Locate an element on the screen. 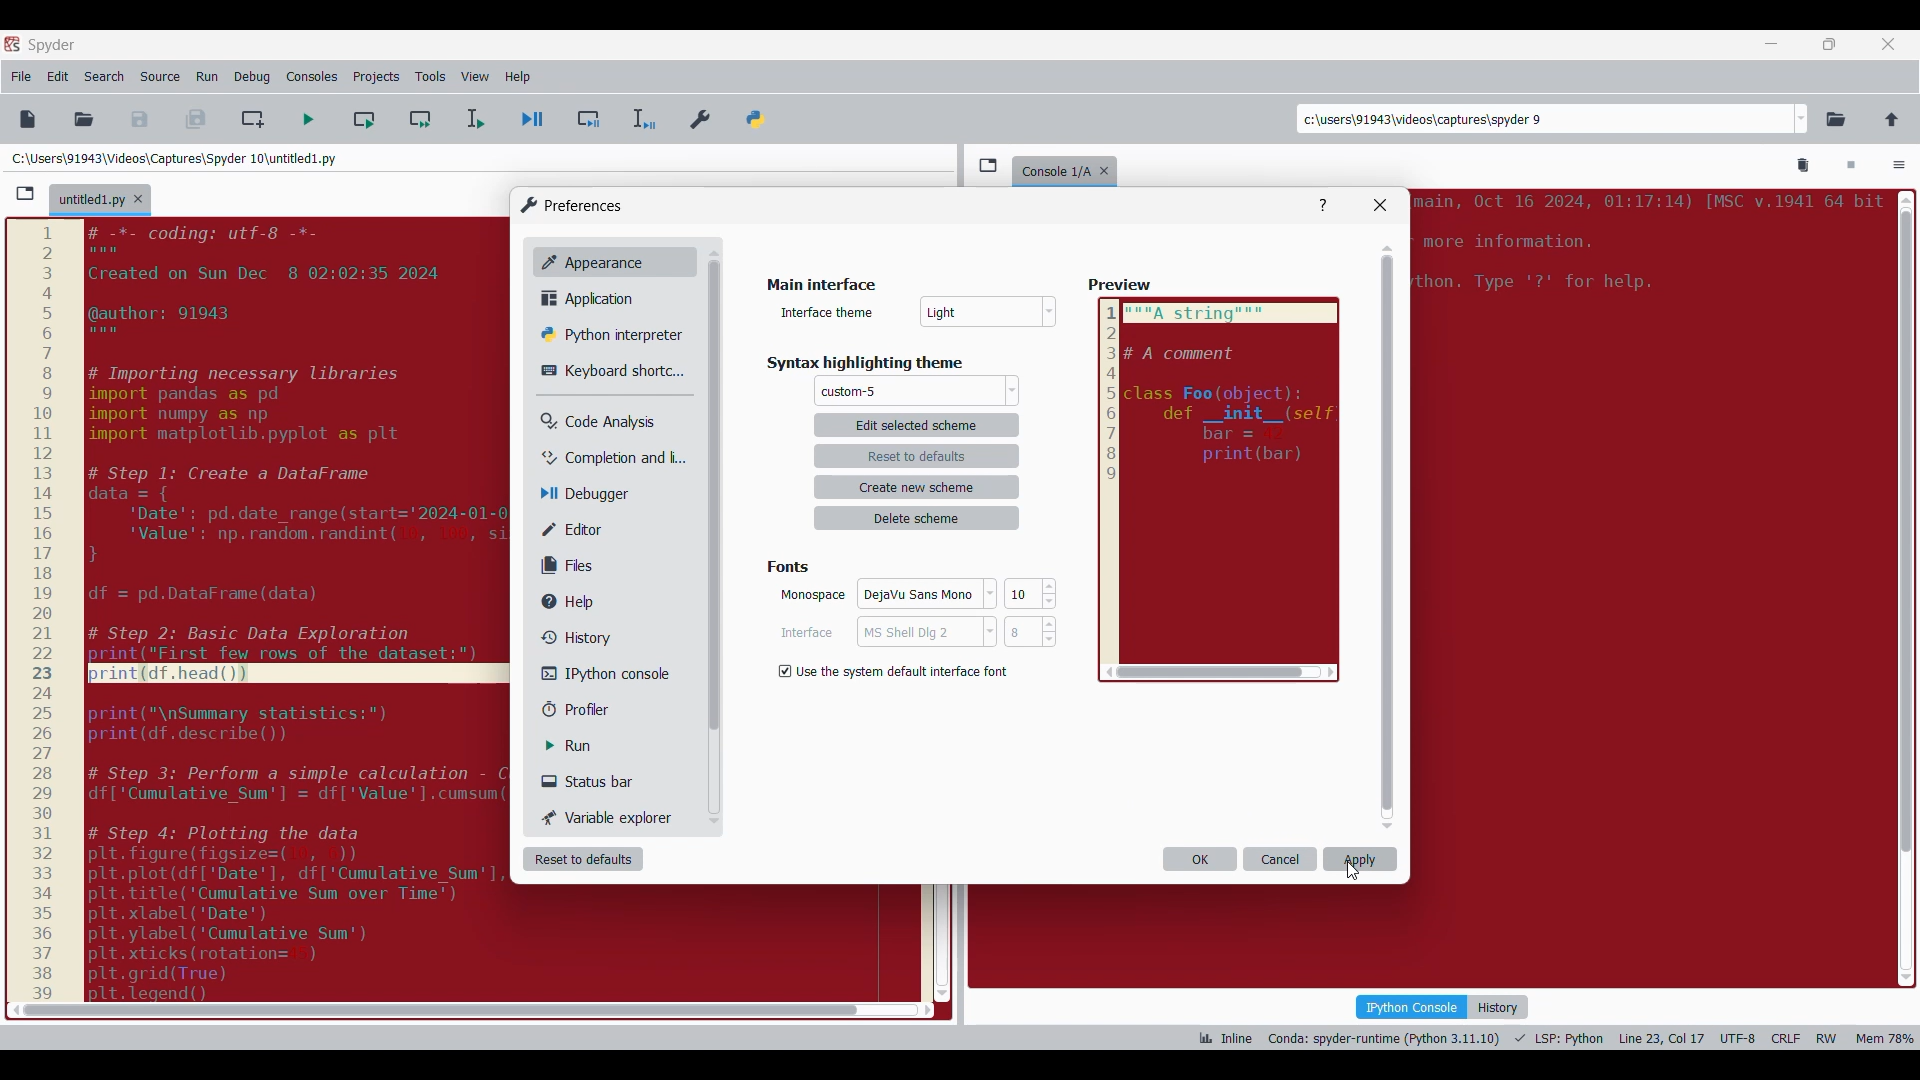 Image resolution: width=1920 pixels, height=1080 pixels. Show in smaller tab is located at coordinates (1829, 44).